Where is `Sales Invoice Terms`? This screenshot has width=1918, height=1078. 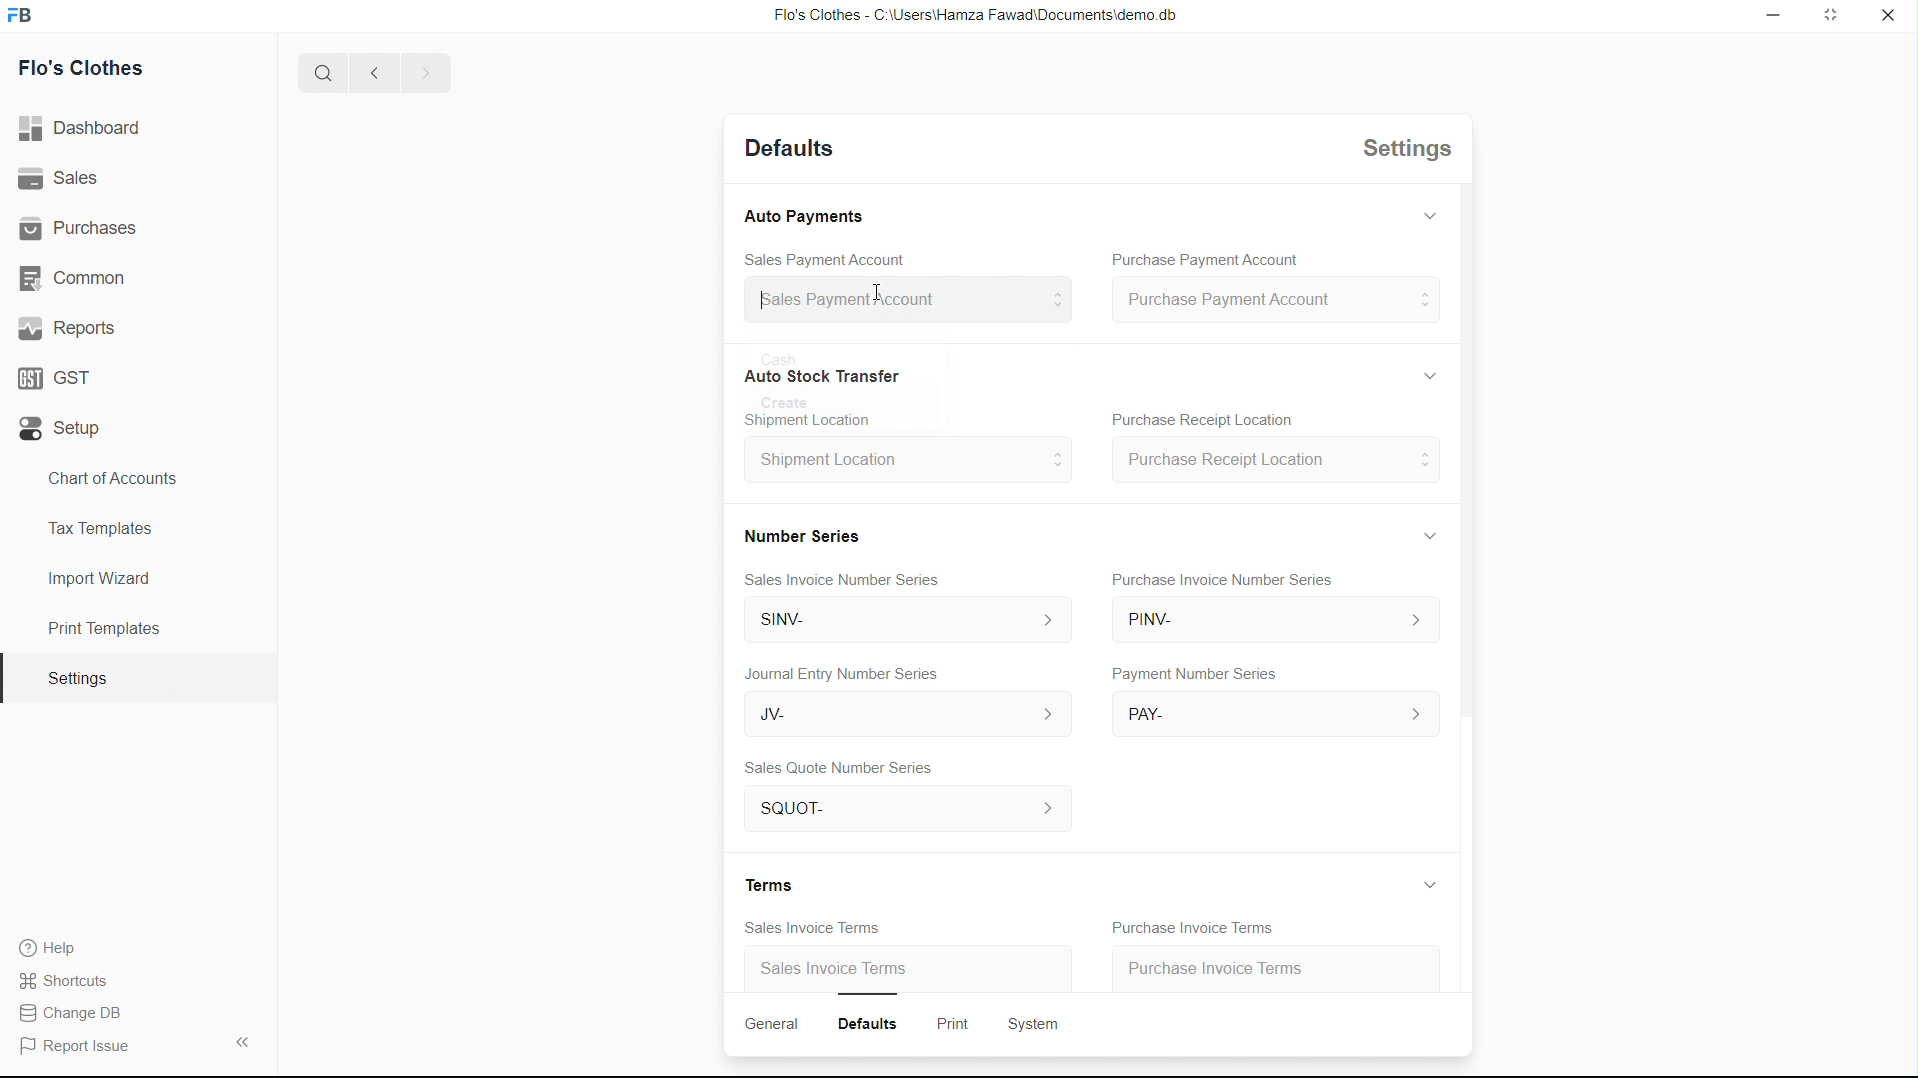 Sales Invoice Terms is located at coordinates (819, 928).